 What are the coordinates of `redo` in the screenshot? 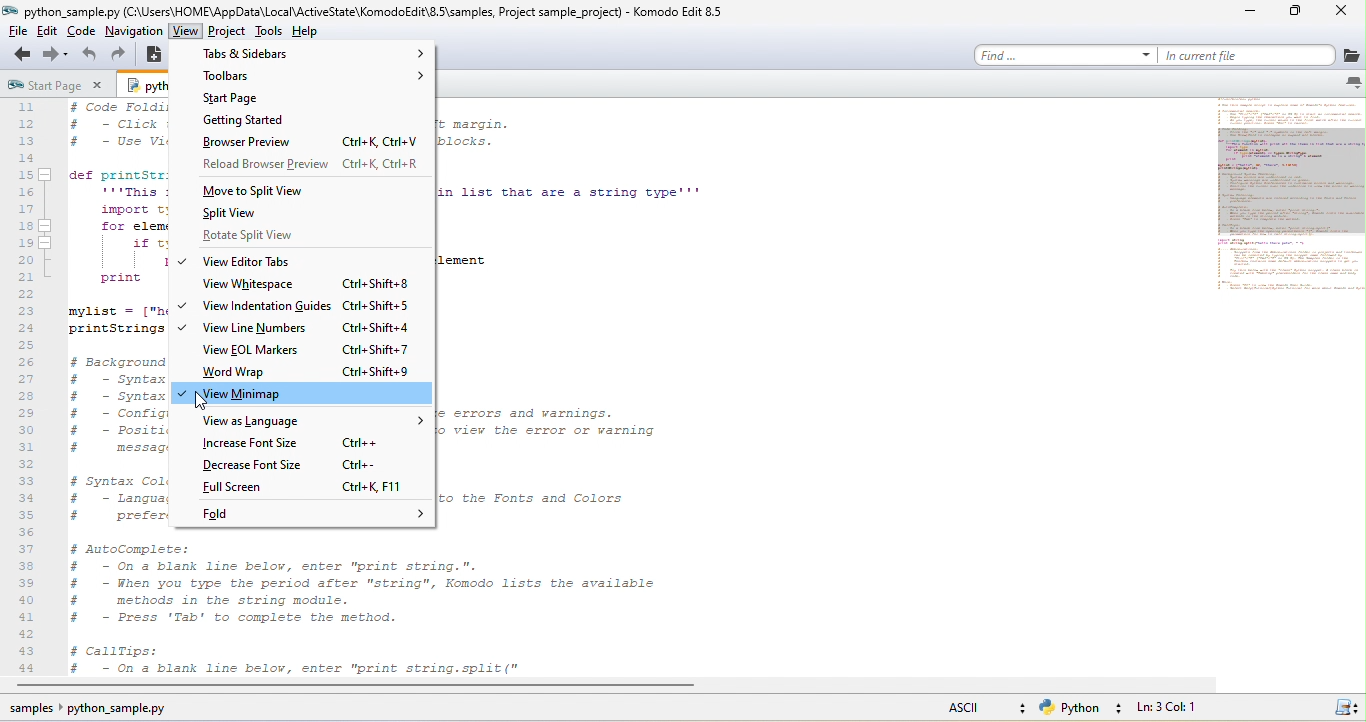 It's located at (120, 58).